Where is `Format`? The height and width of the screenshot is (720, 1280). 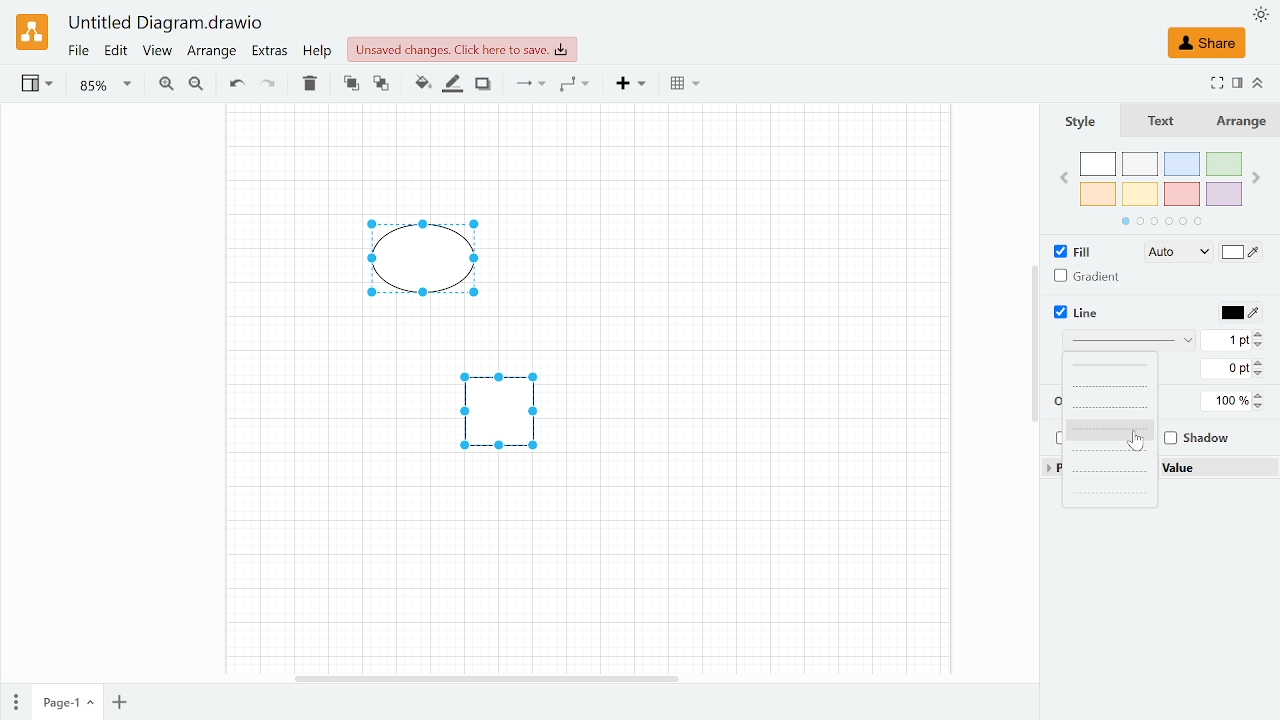 Format is located at coordinates (1238, 83).